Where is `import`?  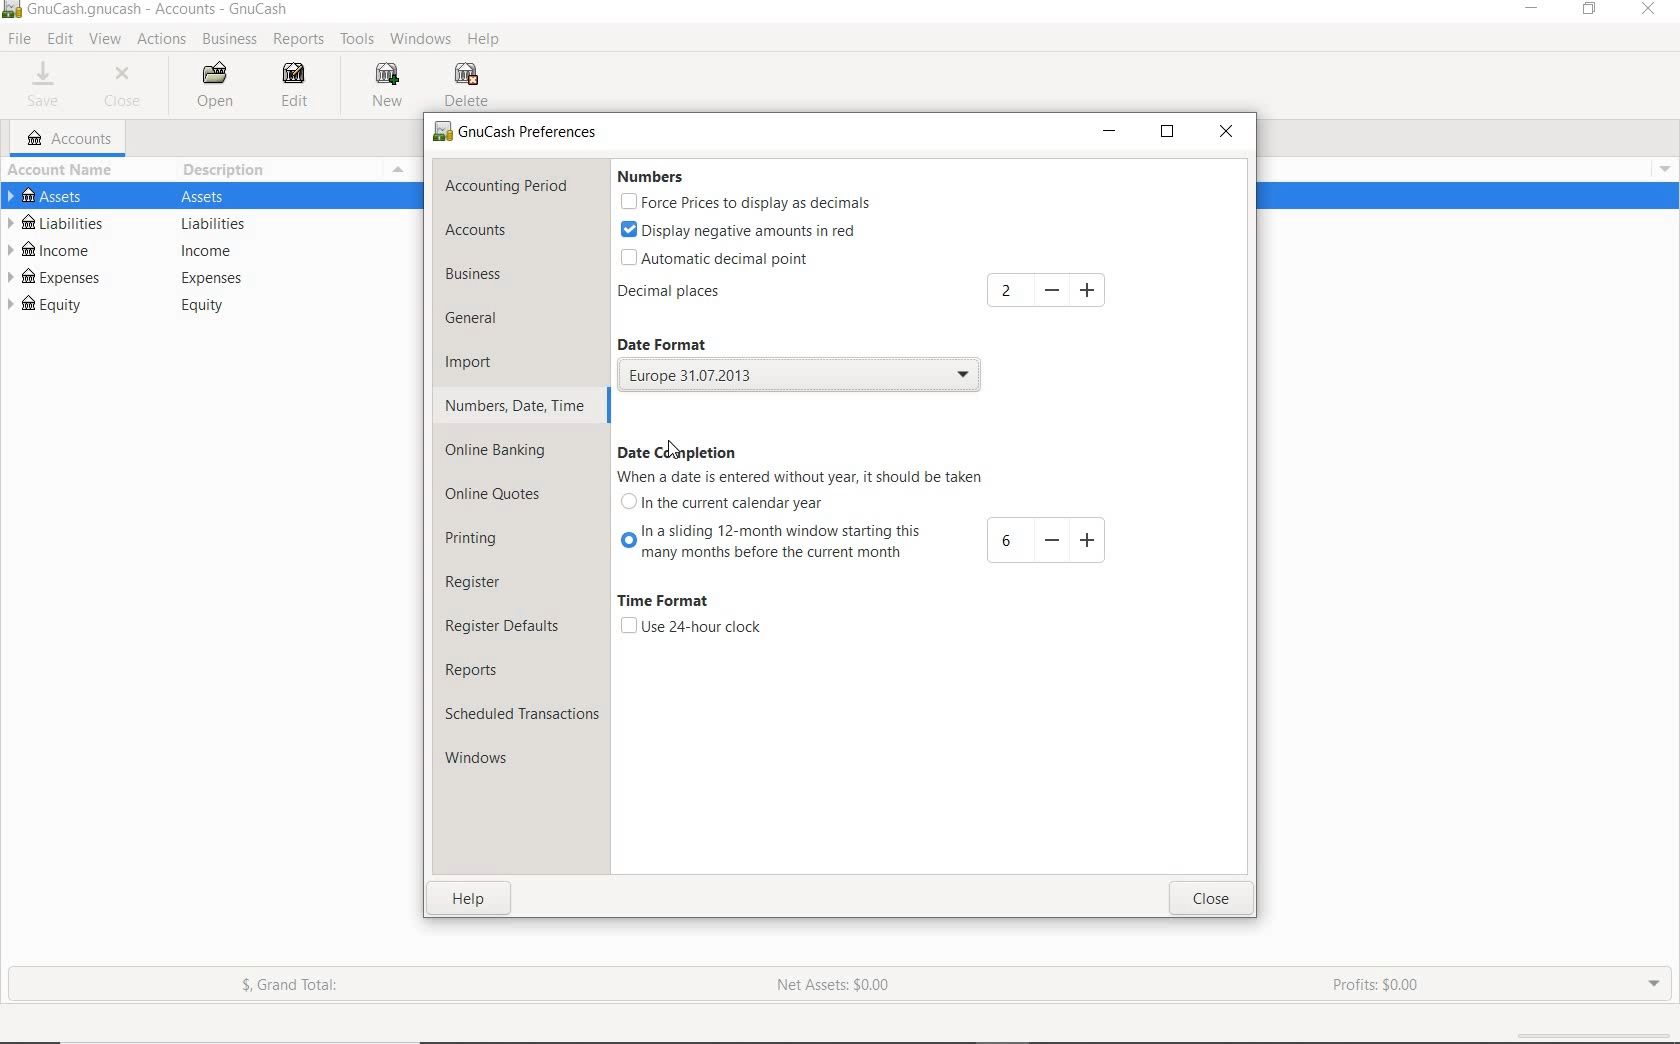
import is located at coordinates (483, 361).